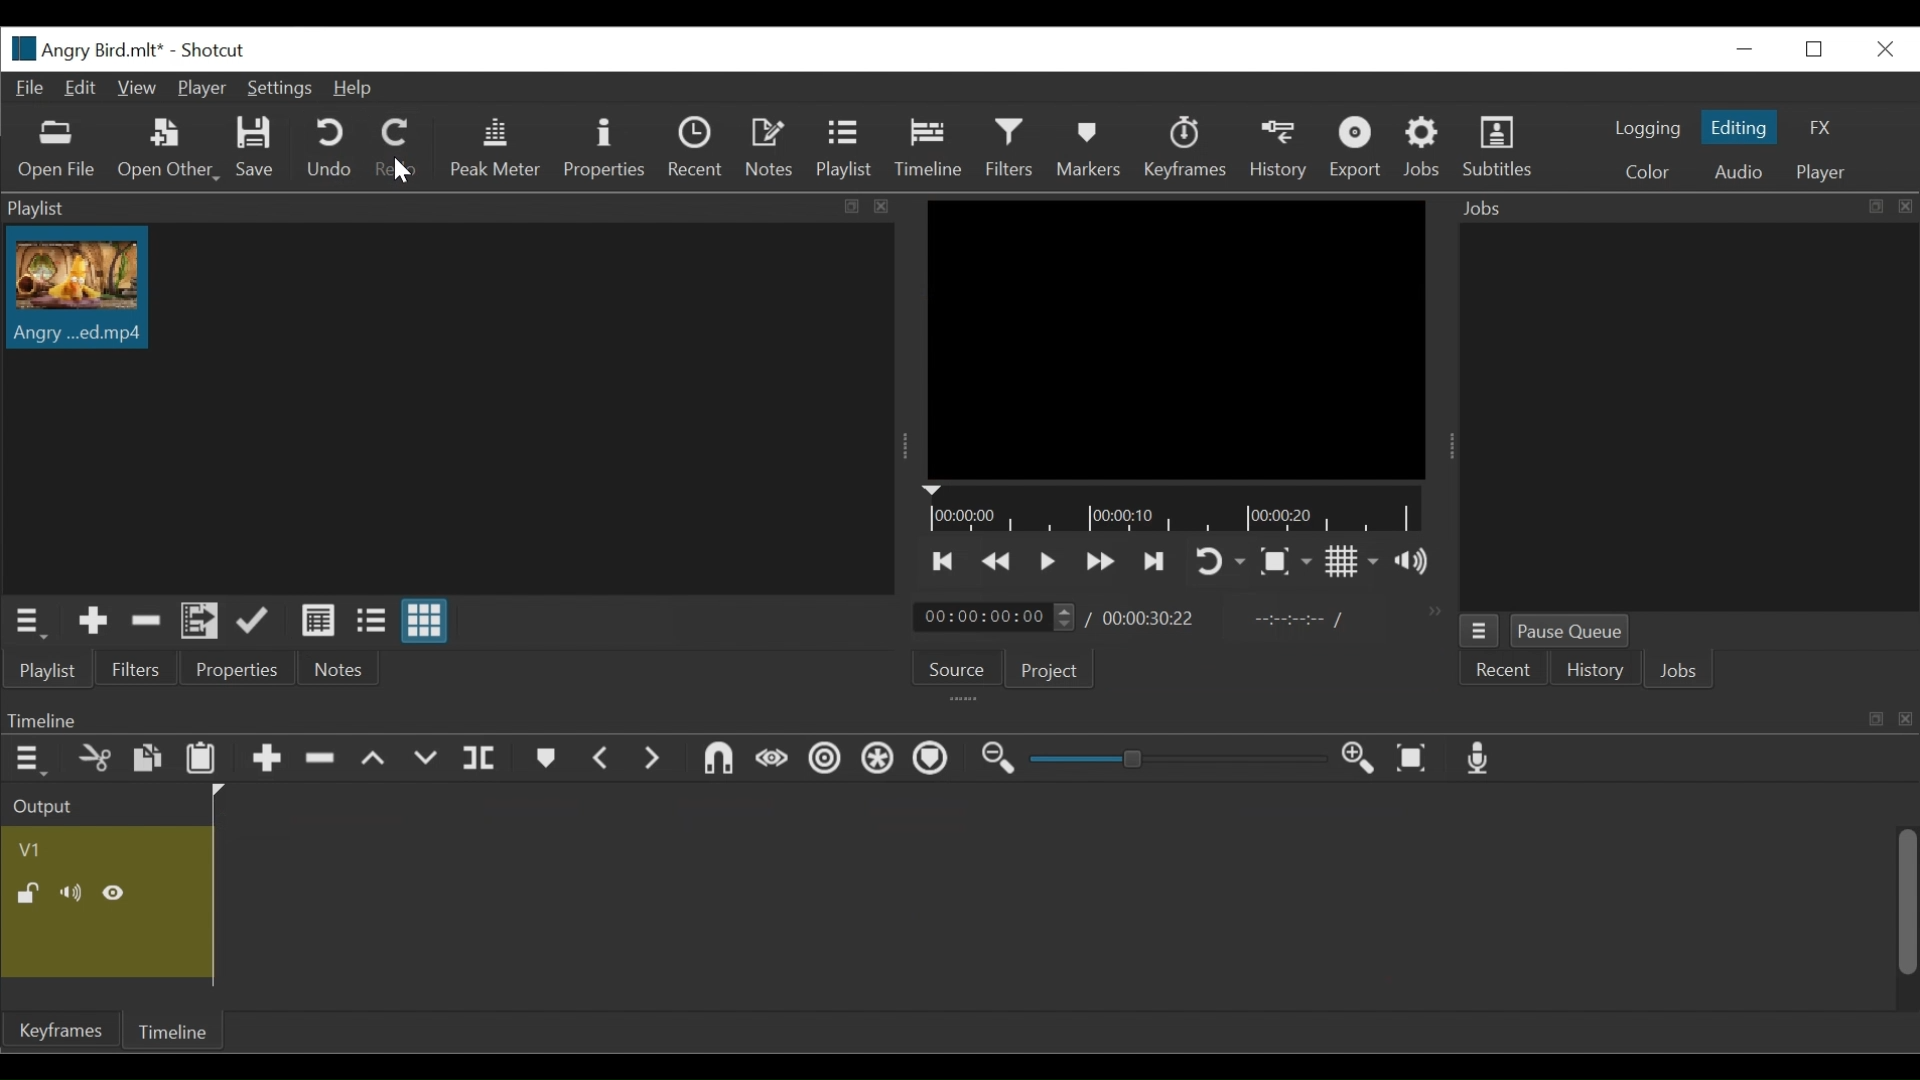 The width and height of the screenshot is (1920, 1080). Describe the element at coordinates (934, 760) in the screenshot. I see `Ripple markers` at that location.